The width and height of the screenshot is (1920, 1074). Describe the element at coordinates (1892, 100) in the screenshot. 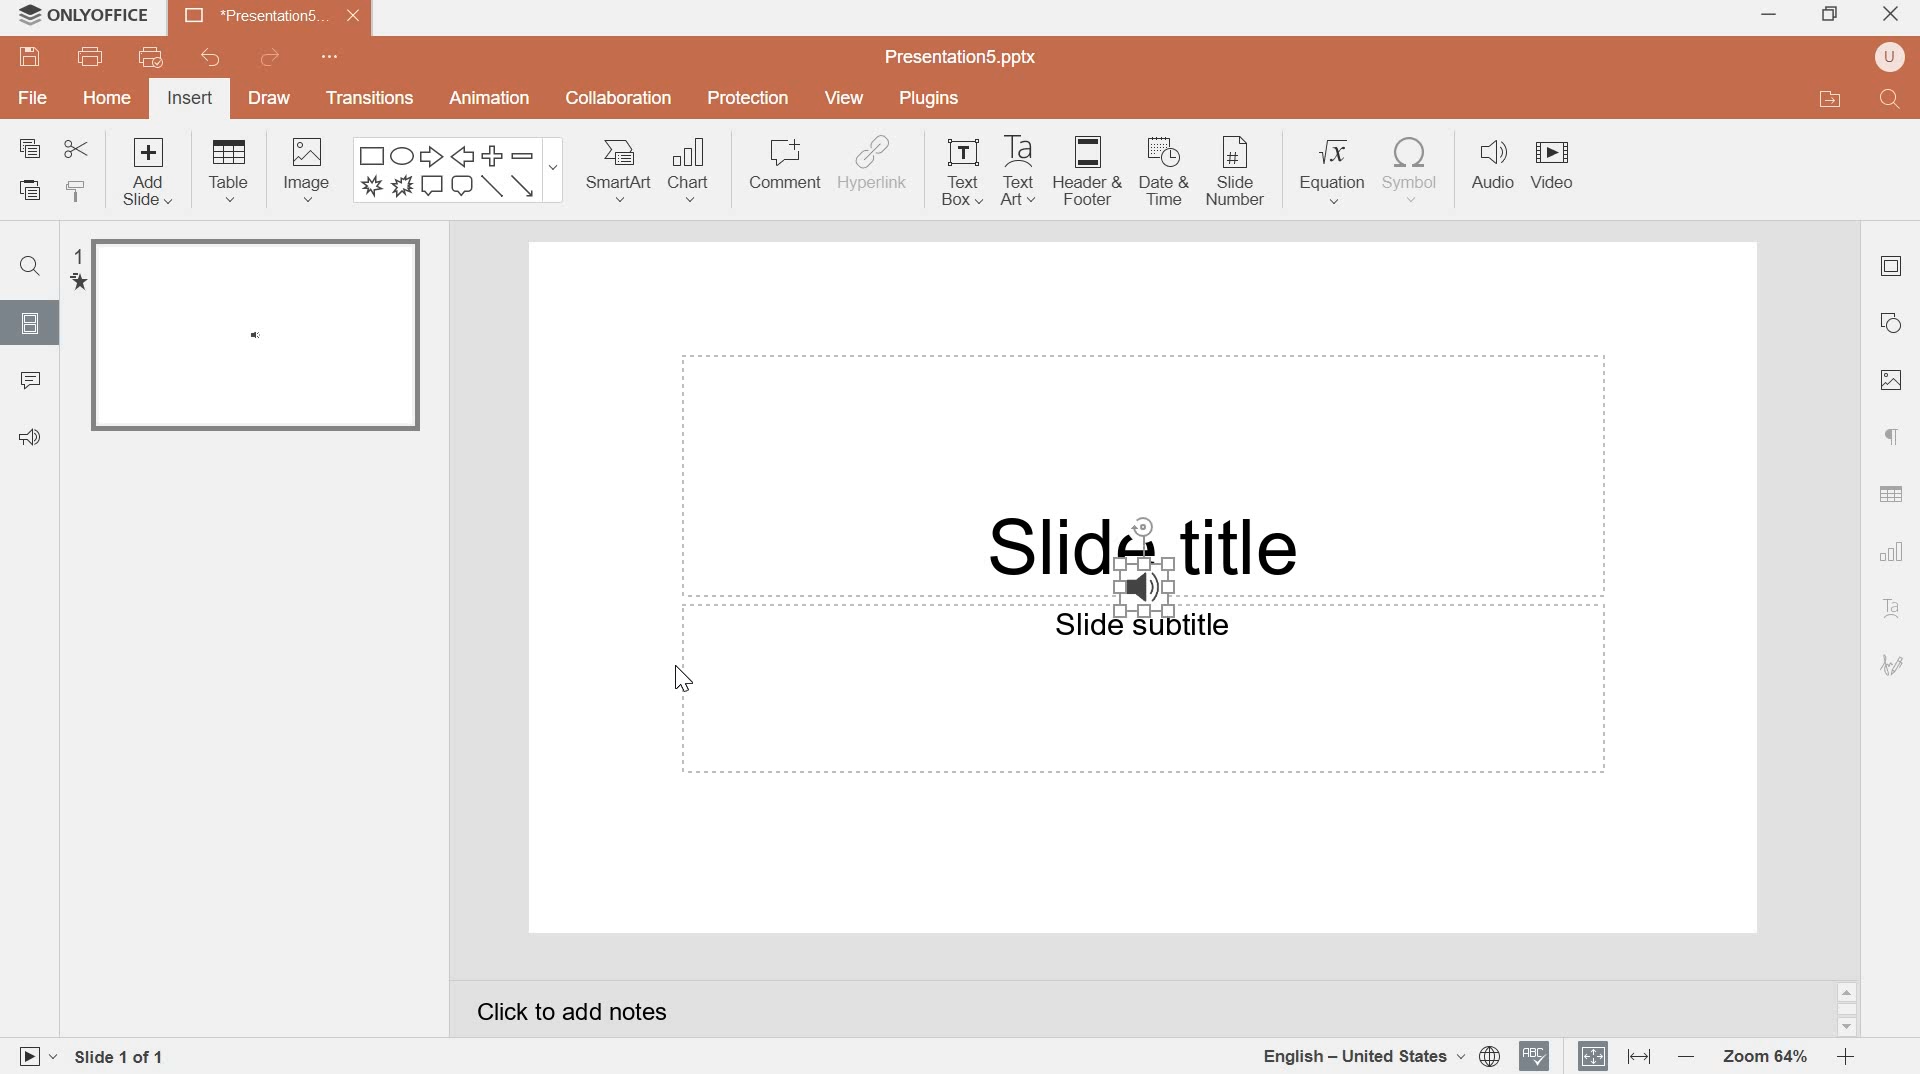

I see `Find` at that location.